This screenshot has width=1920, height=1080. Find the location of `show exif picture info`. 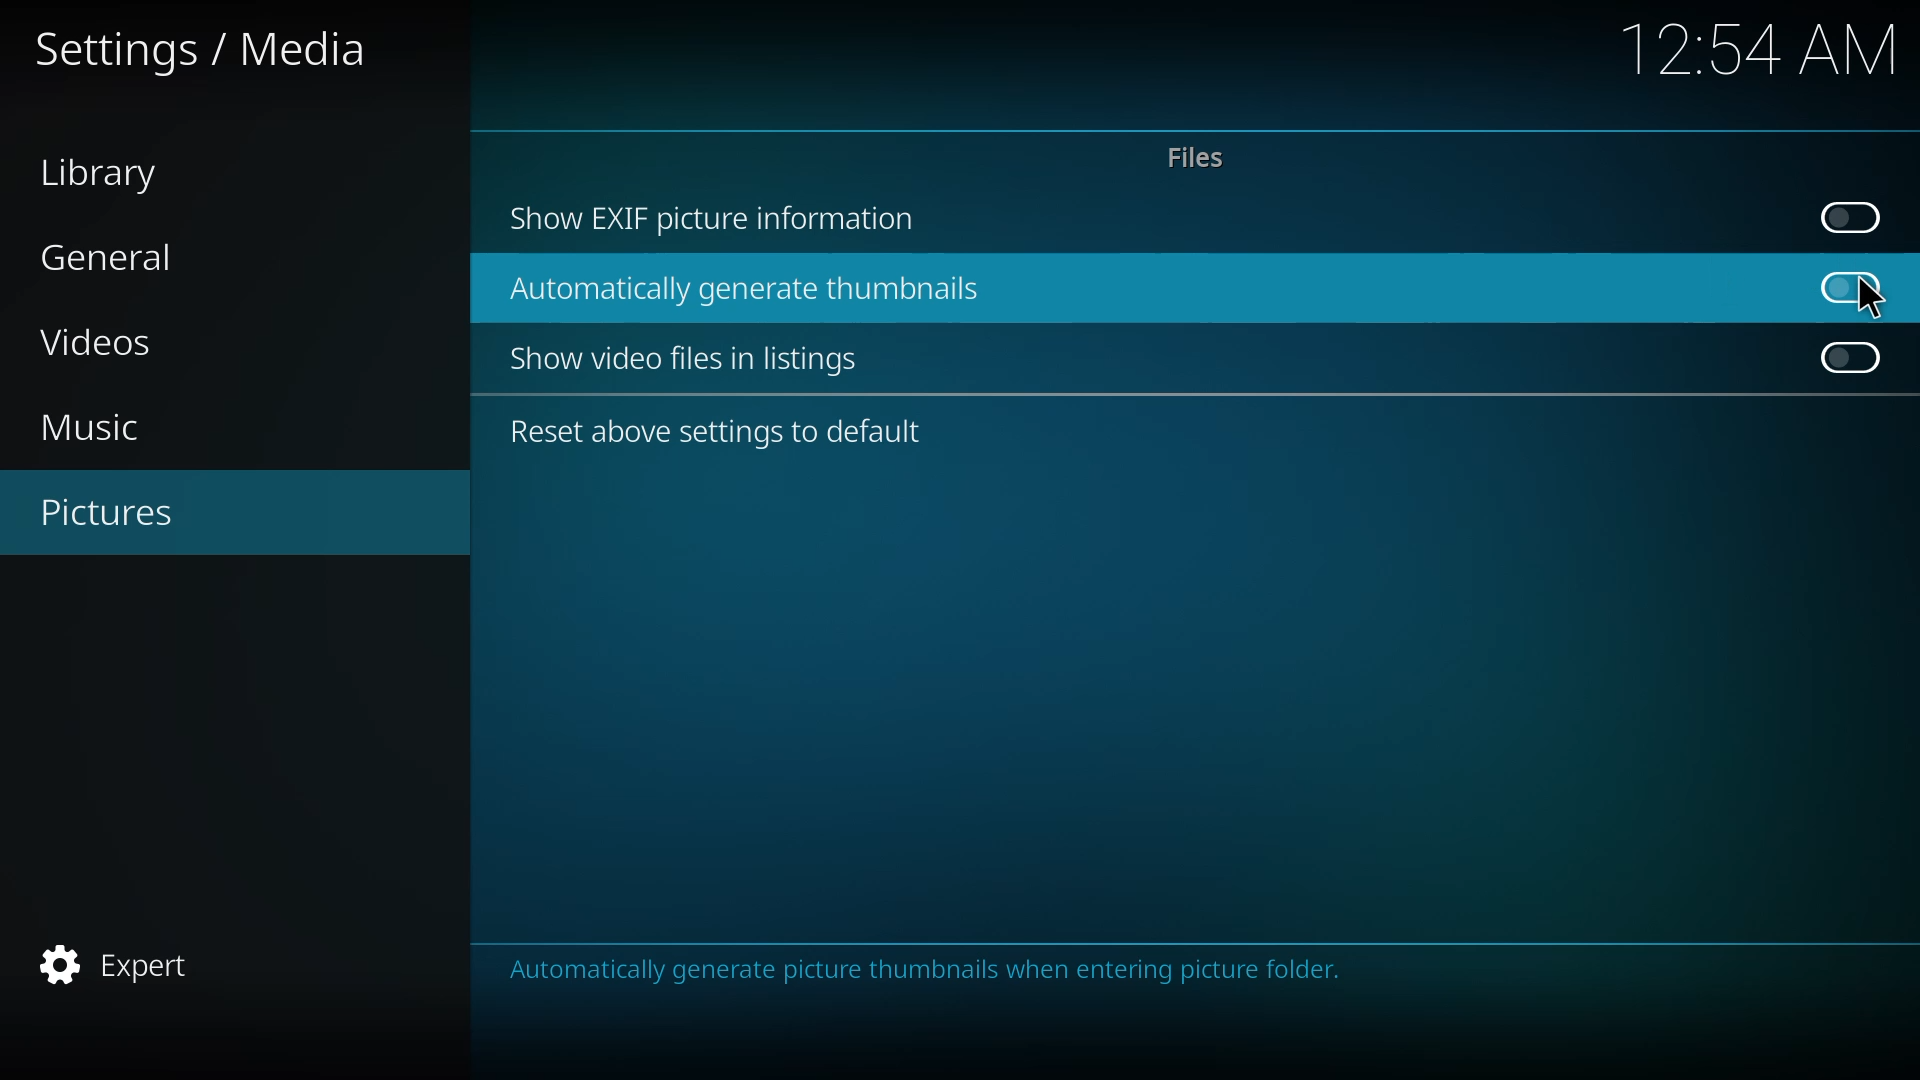

show exif picture info is located at coordinates (715, 217).